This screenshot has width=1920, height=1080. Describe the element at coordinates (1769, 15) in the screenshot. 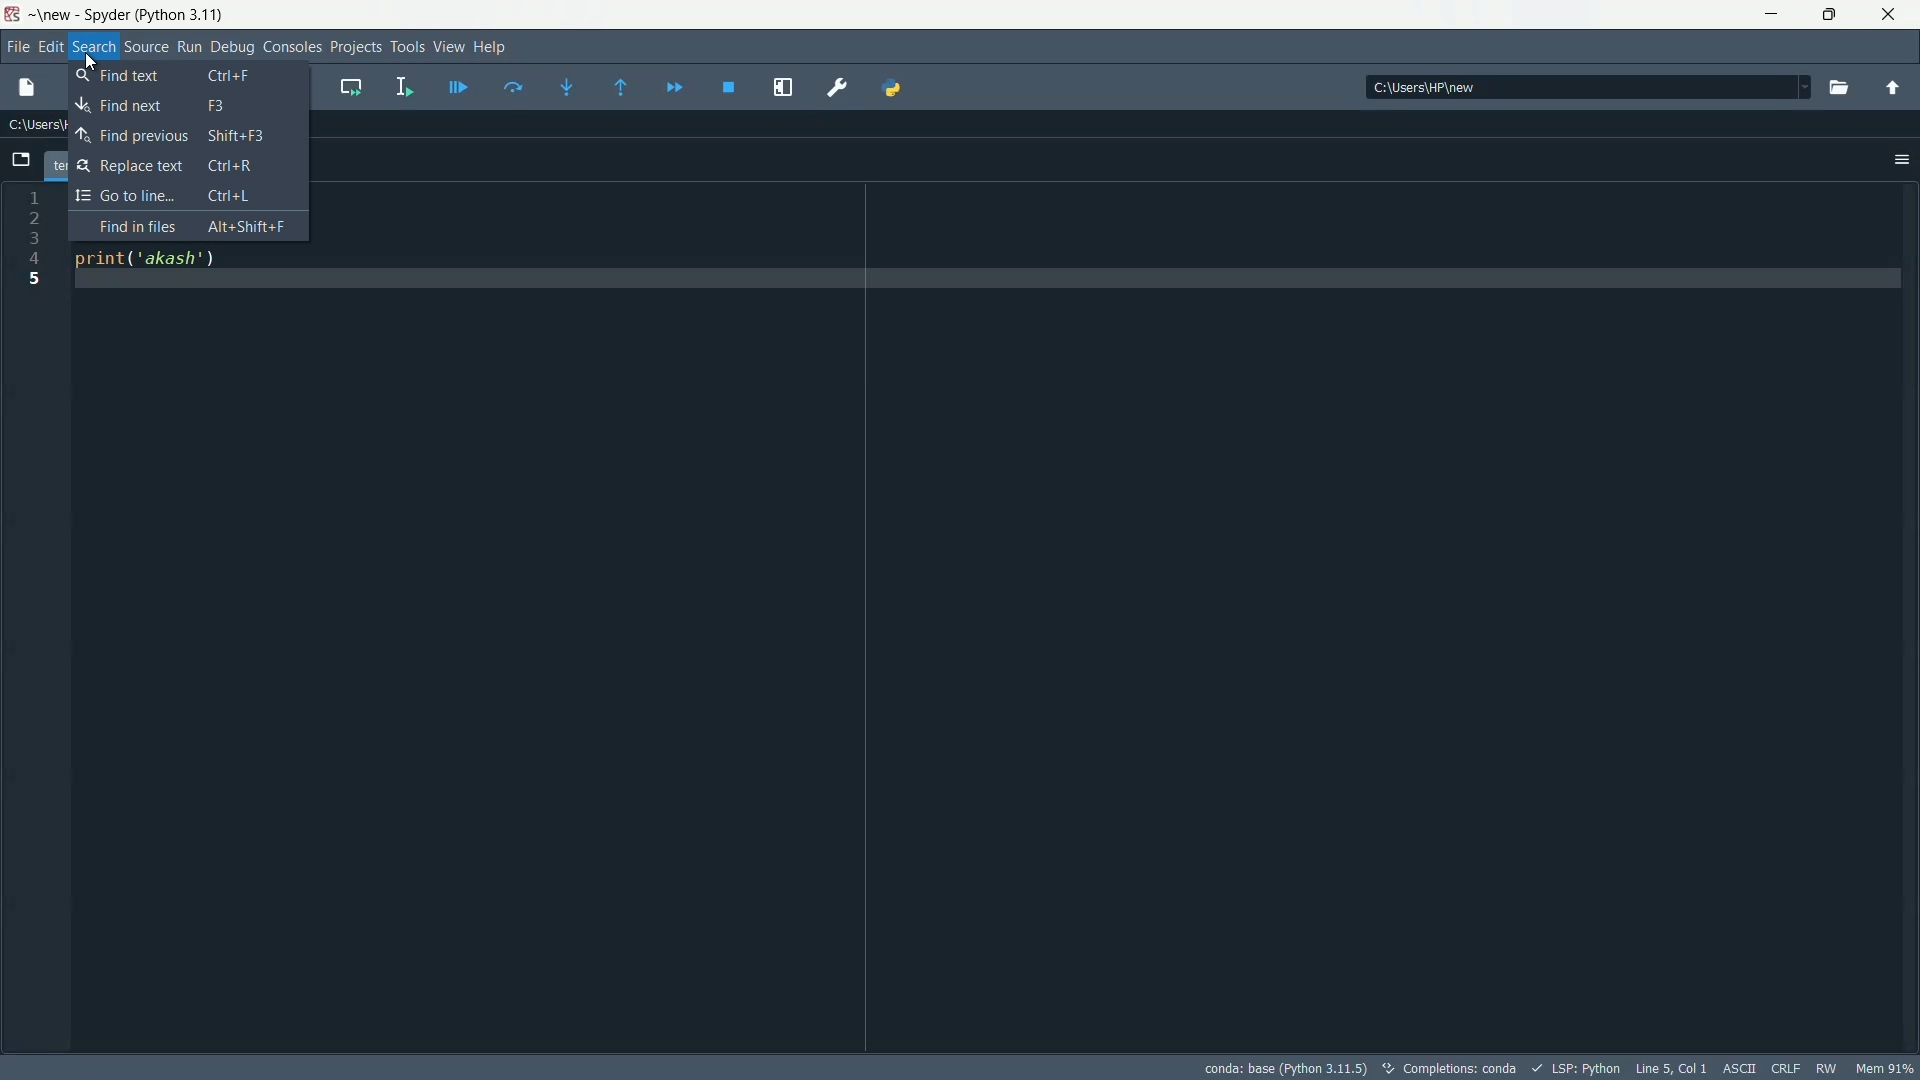

I see `minimize` at that location.